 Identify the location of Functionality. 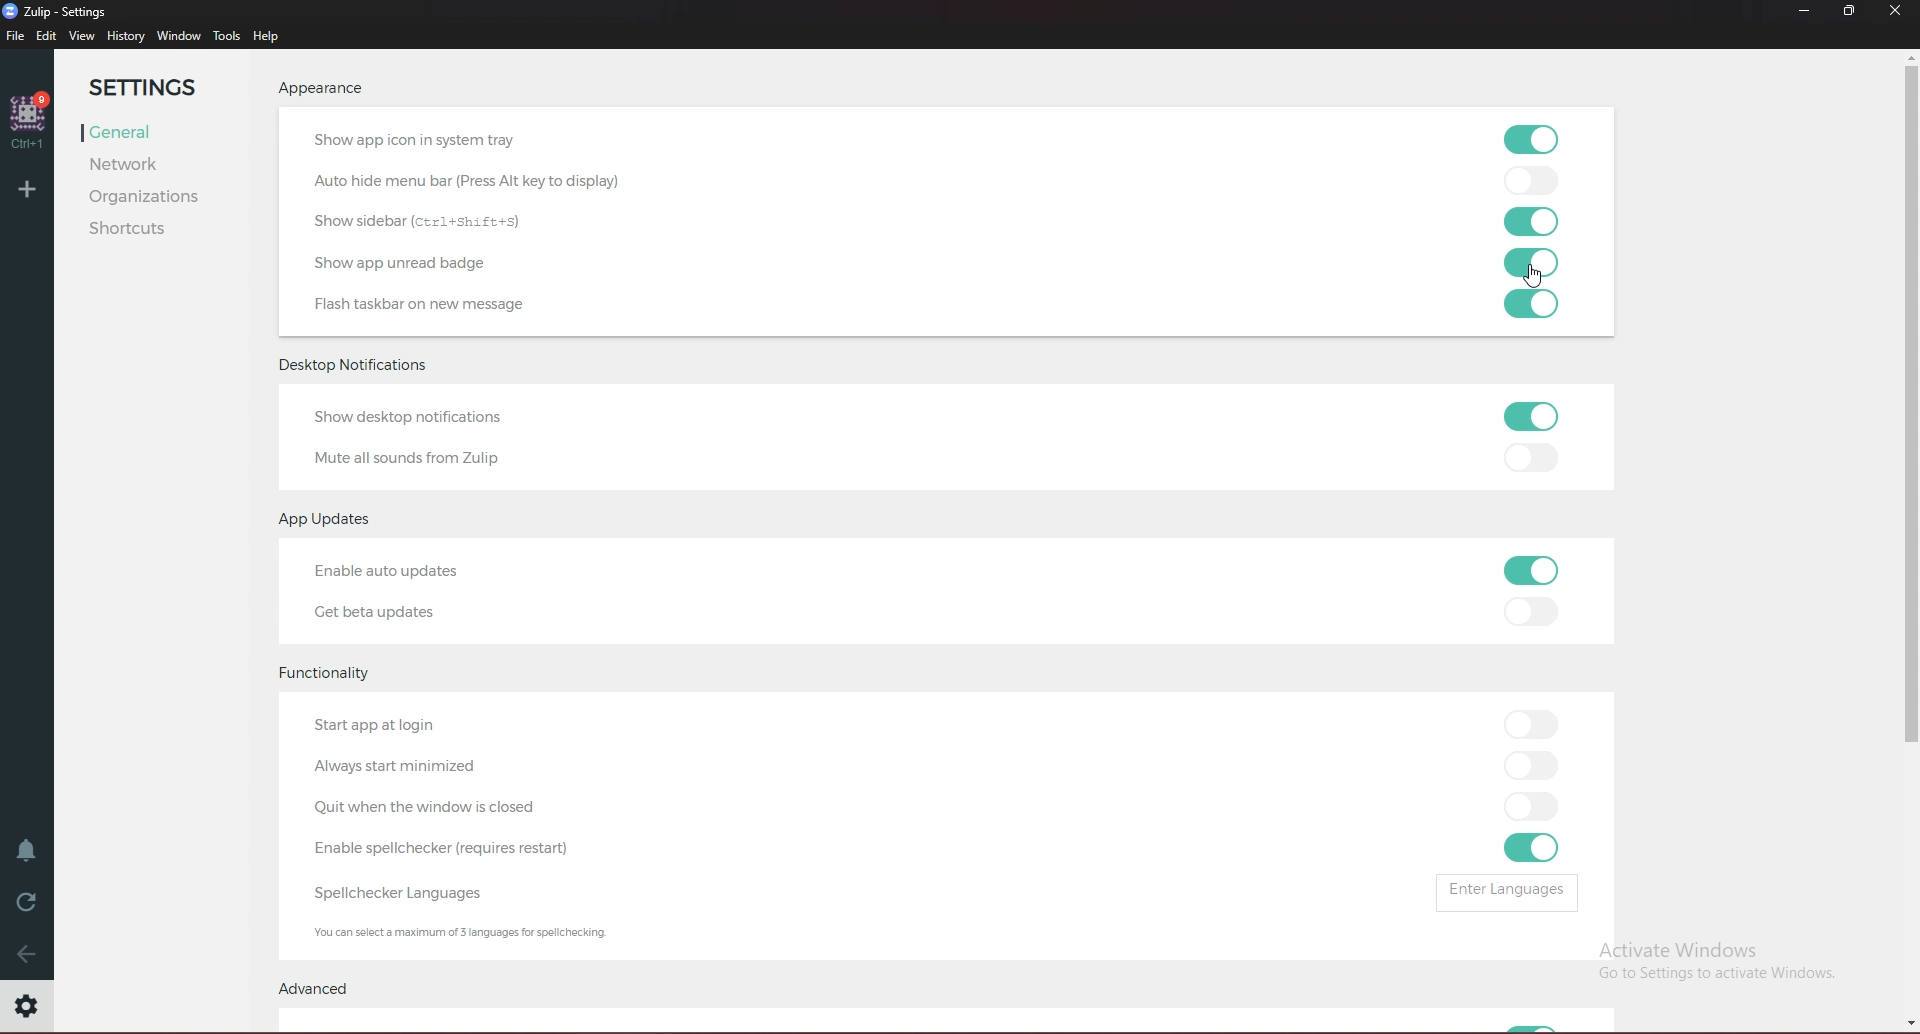
(328, 676).